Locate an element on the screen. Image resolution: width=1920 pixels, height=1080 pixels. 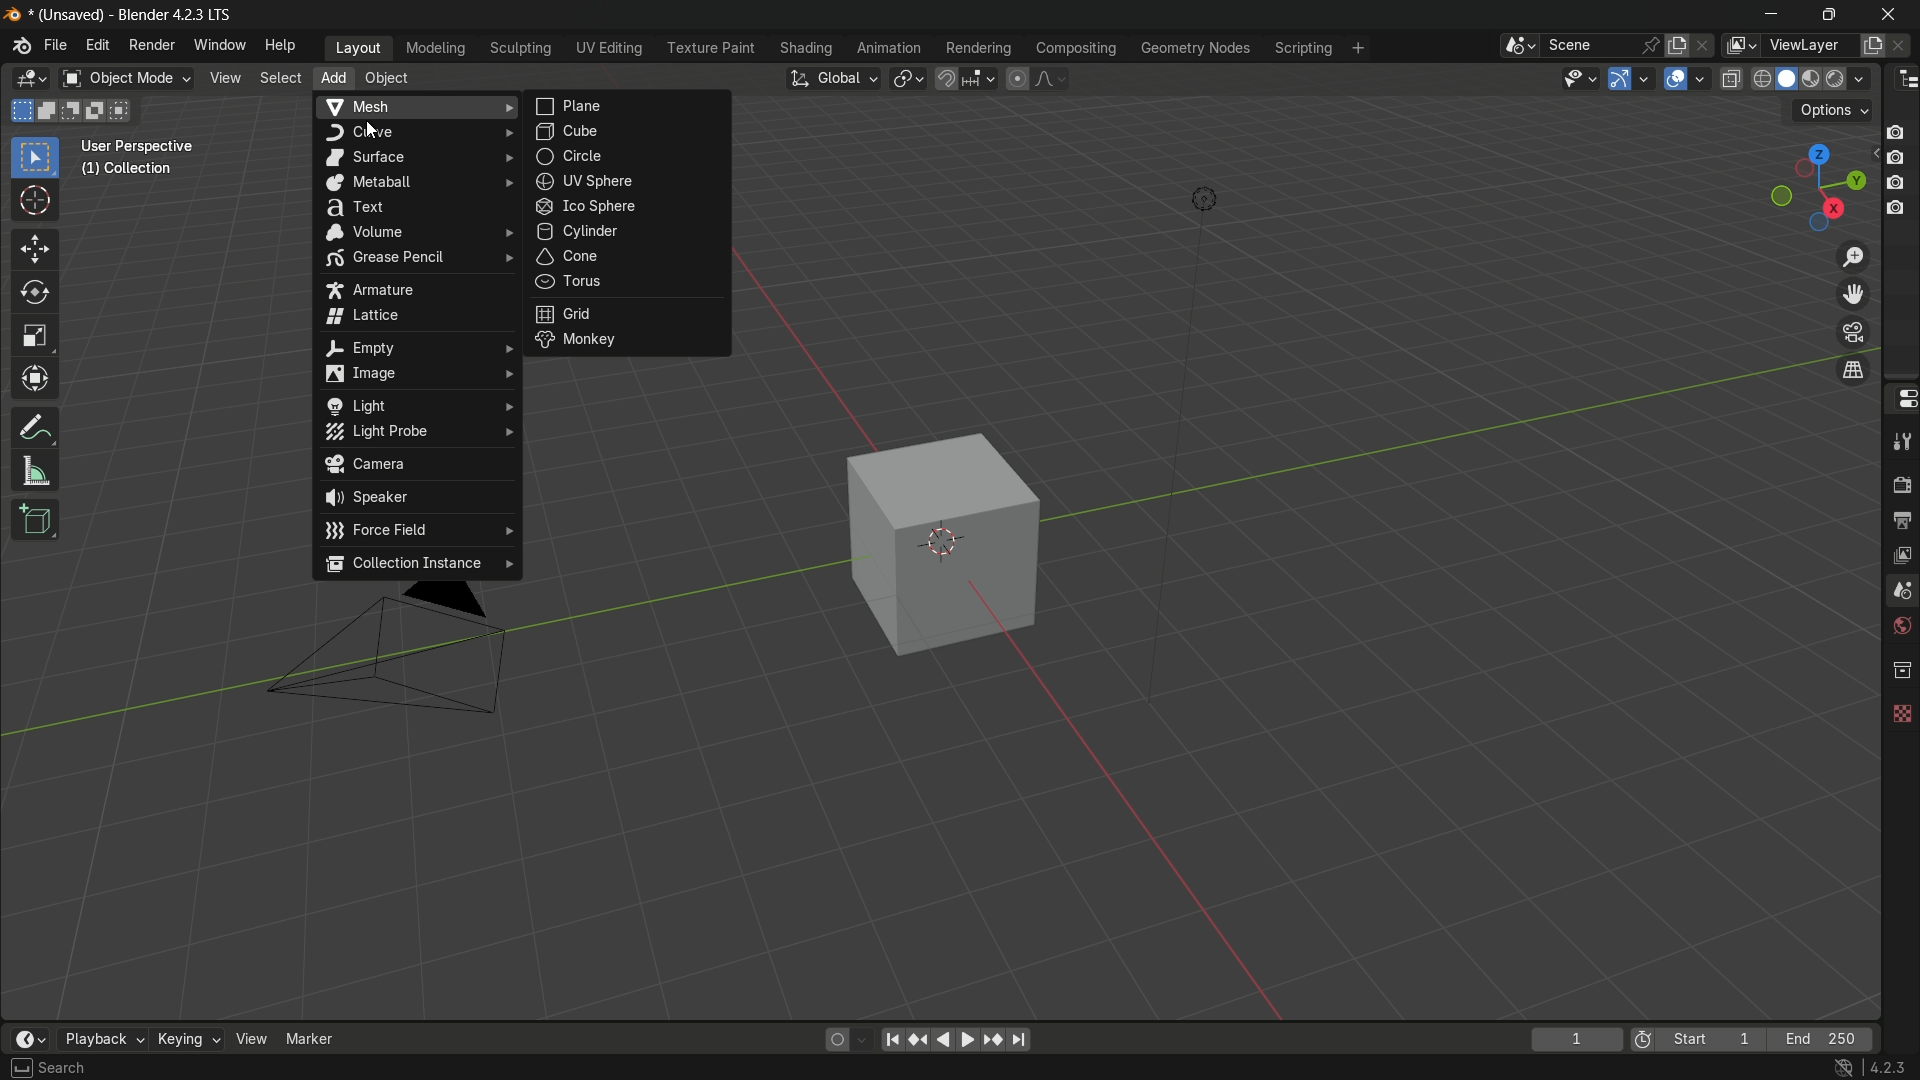
invert existing selection is located at coordinates (99, 110).